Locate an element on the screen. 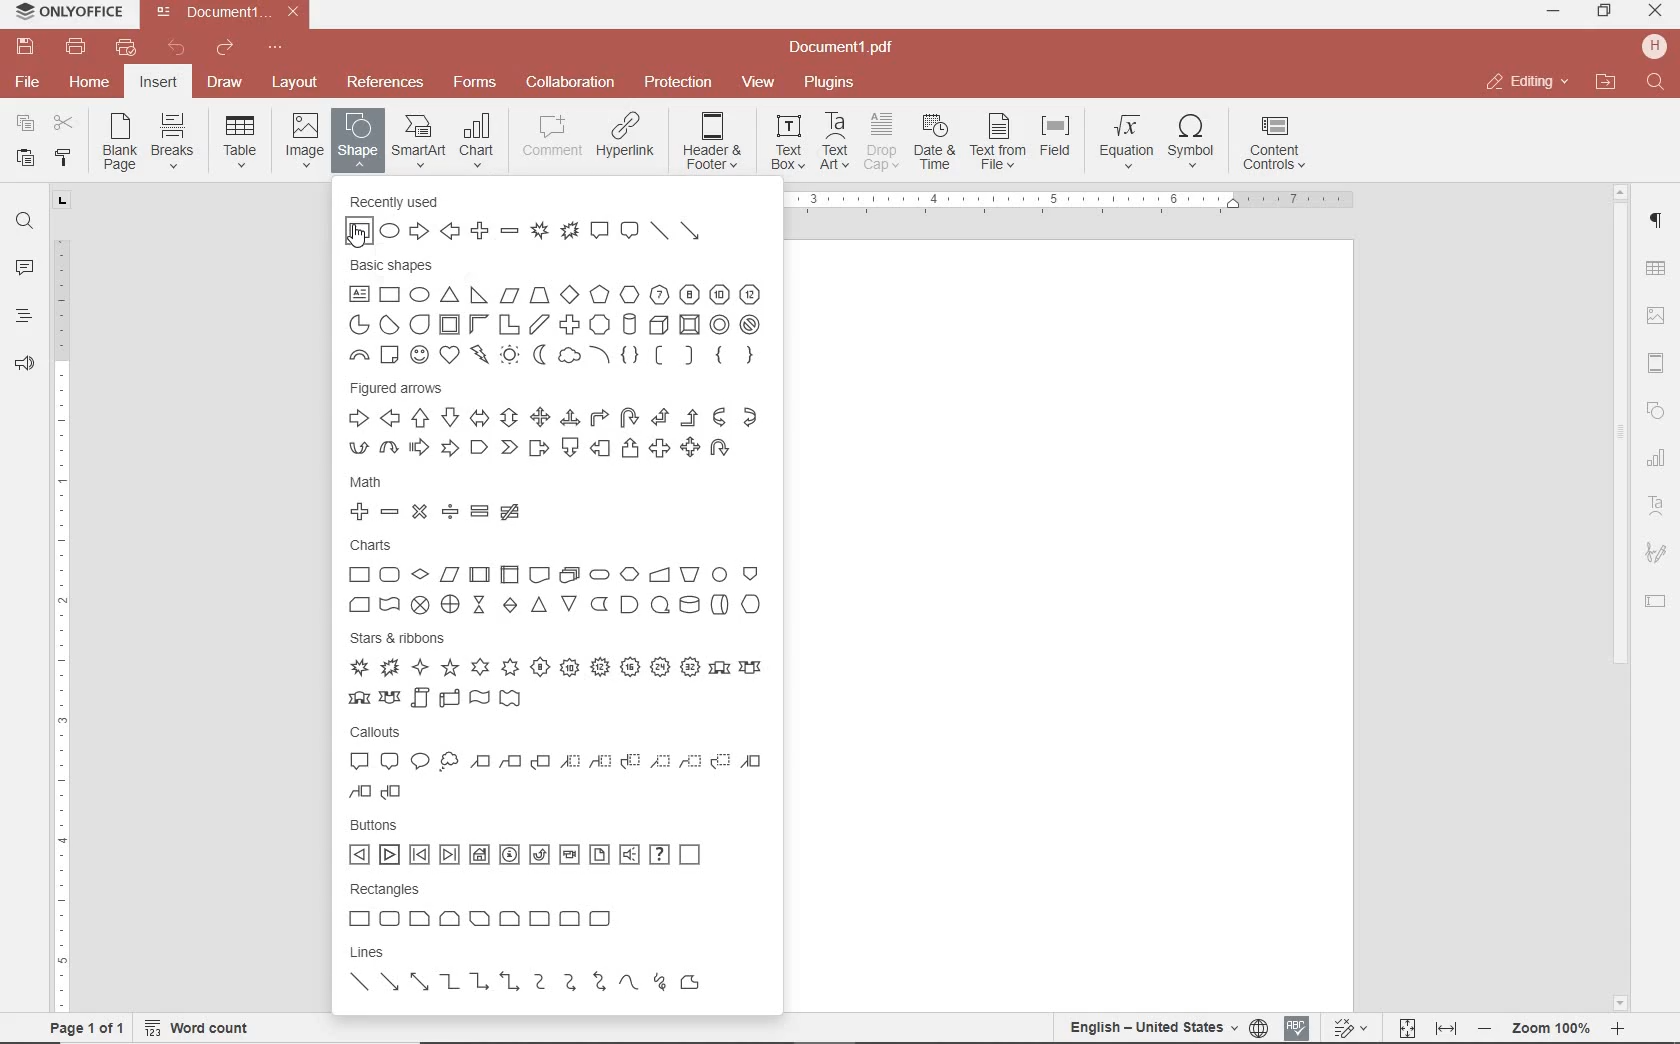  CHART is located at coordinates (1657, 459).